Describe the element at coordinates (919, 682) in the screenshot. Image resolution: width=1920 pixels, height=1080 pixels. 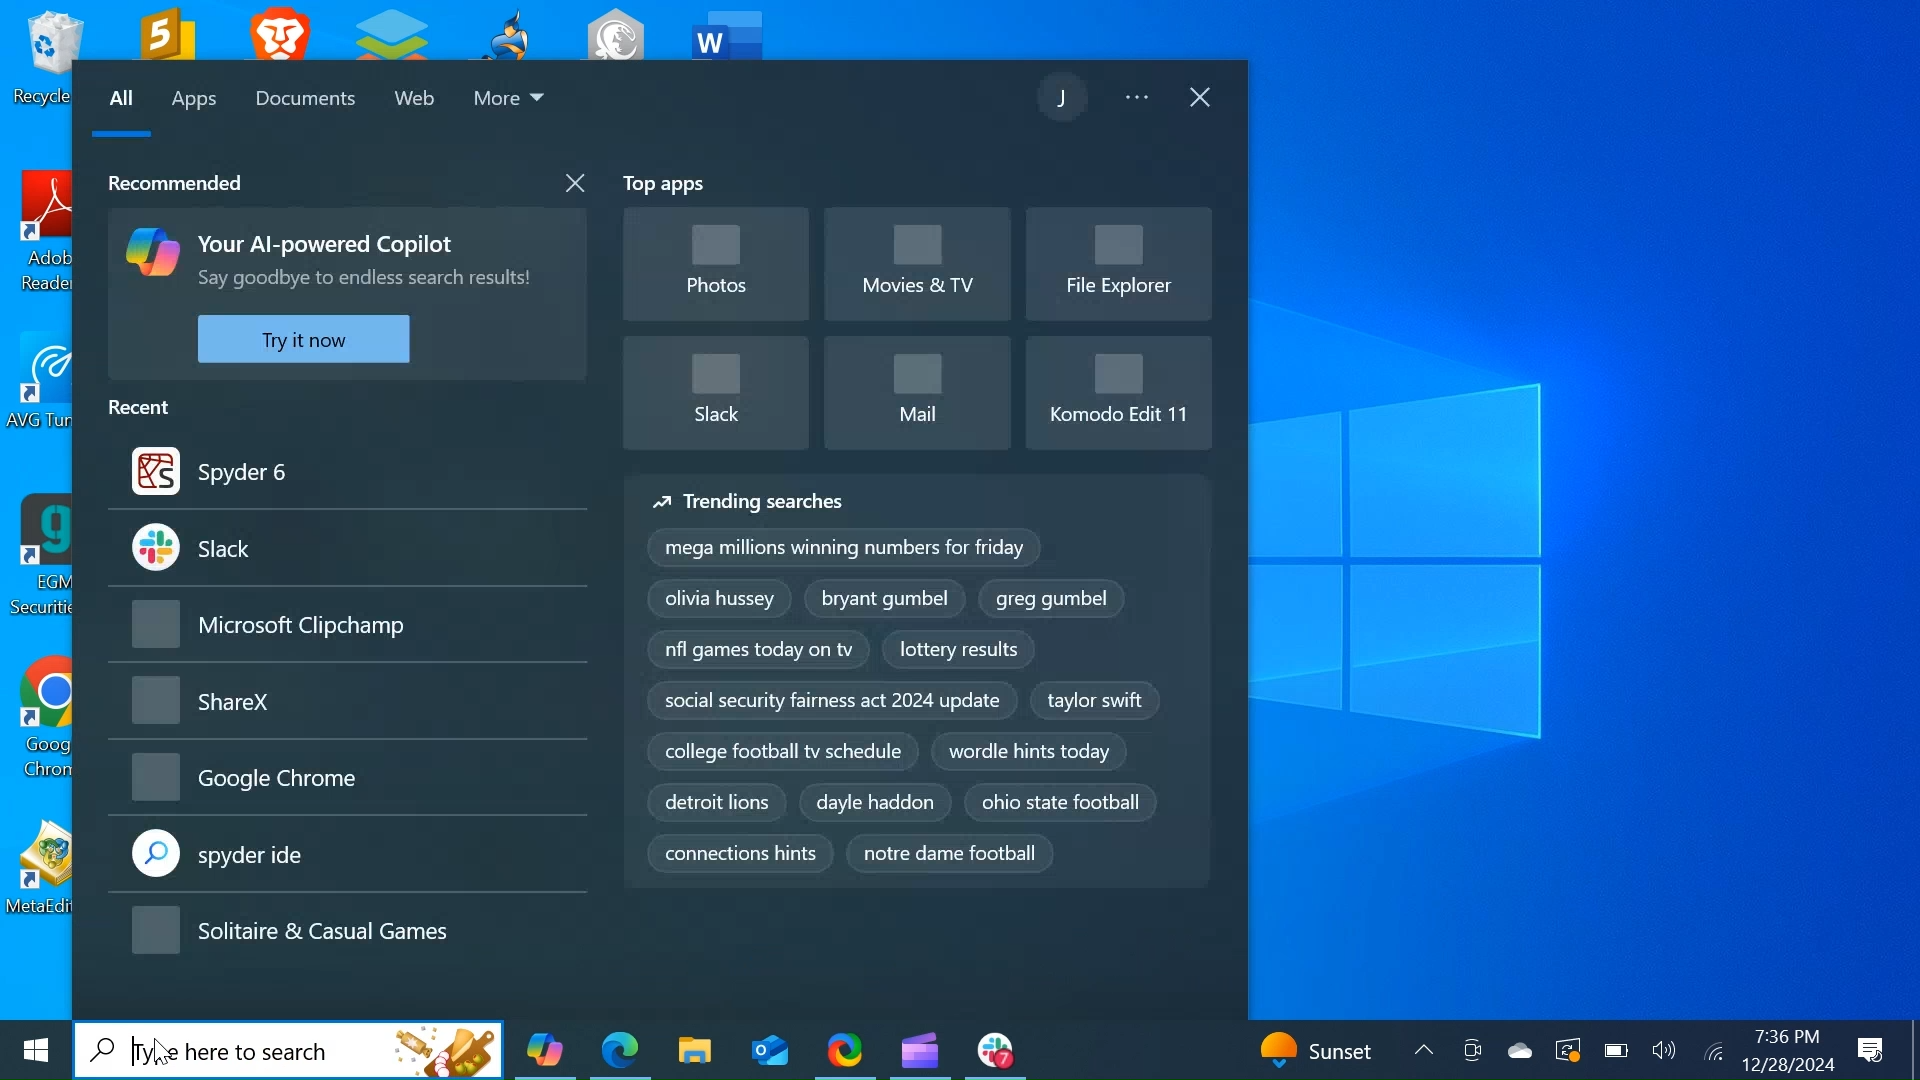
I see `Trending Searches` at that location.